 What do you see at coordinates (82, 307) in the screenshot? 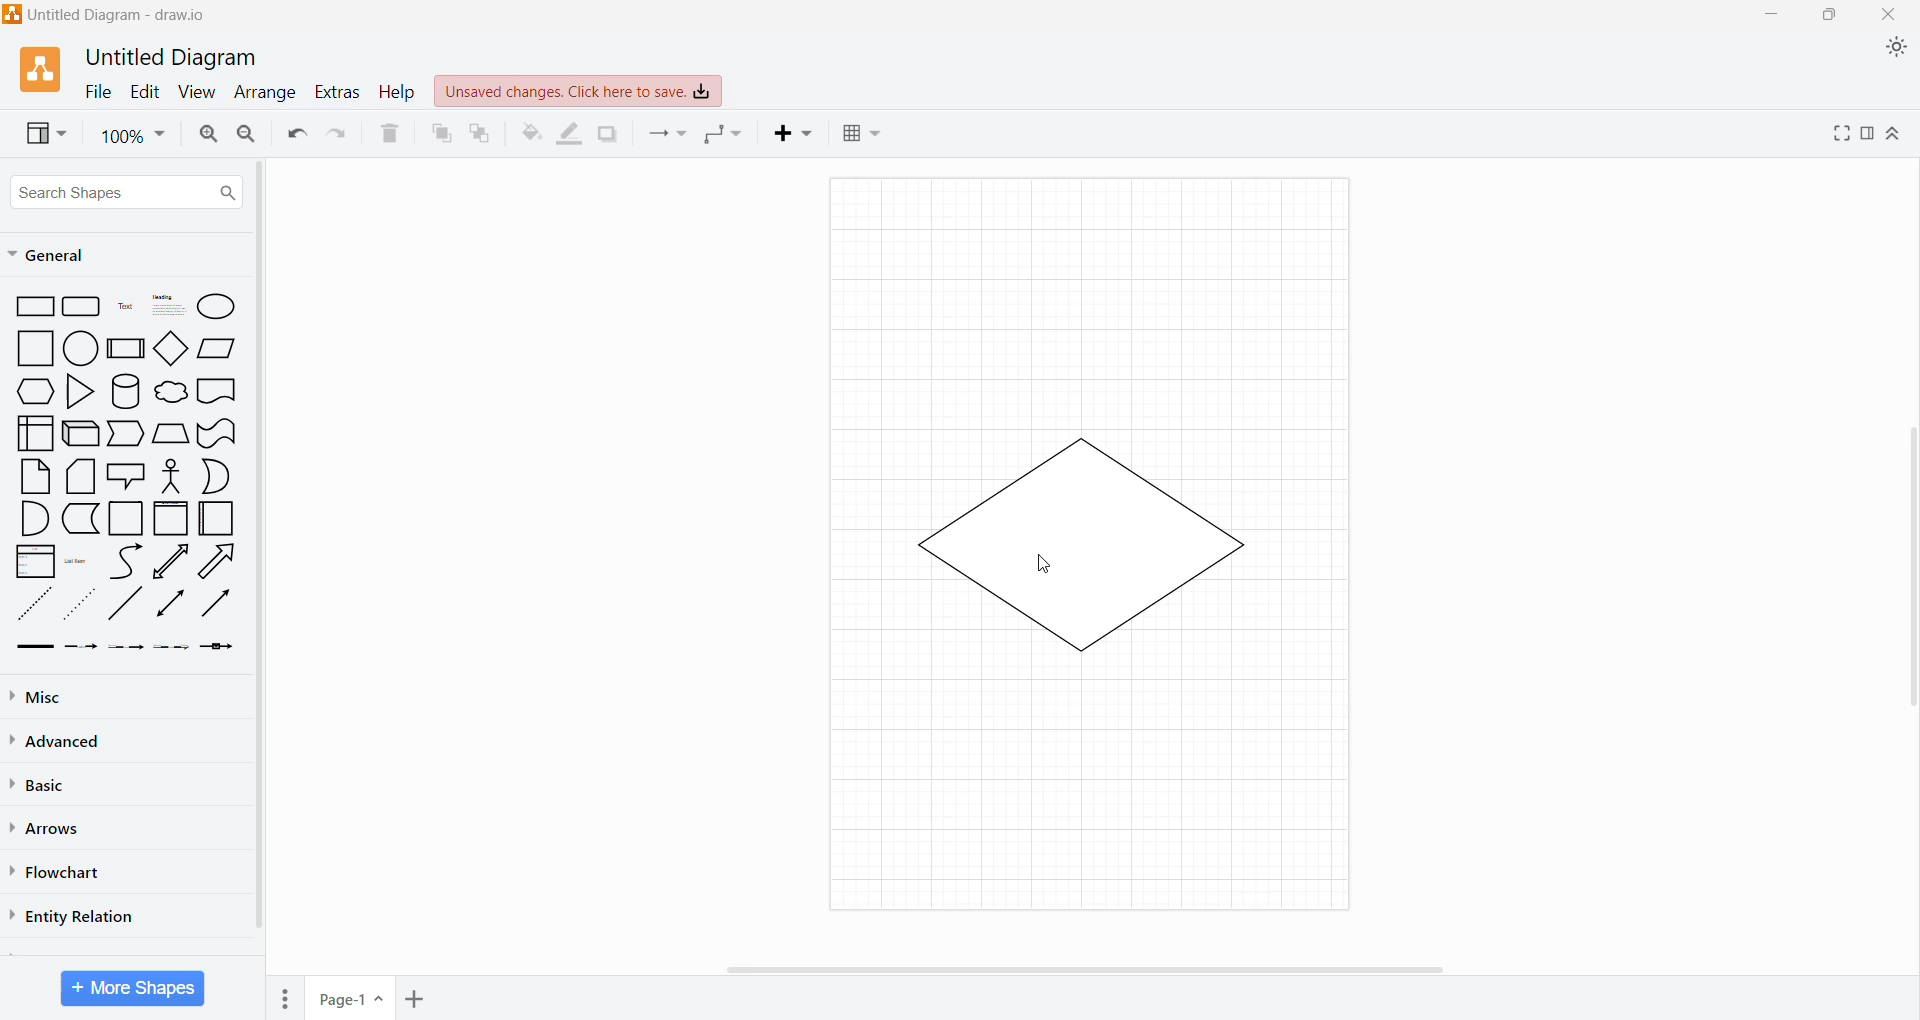
I see `Rounded Rectangle` at bounding box center [82, 307].